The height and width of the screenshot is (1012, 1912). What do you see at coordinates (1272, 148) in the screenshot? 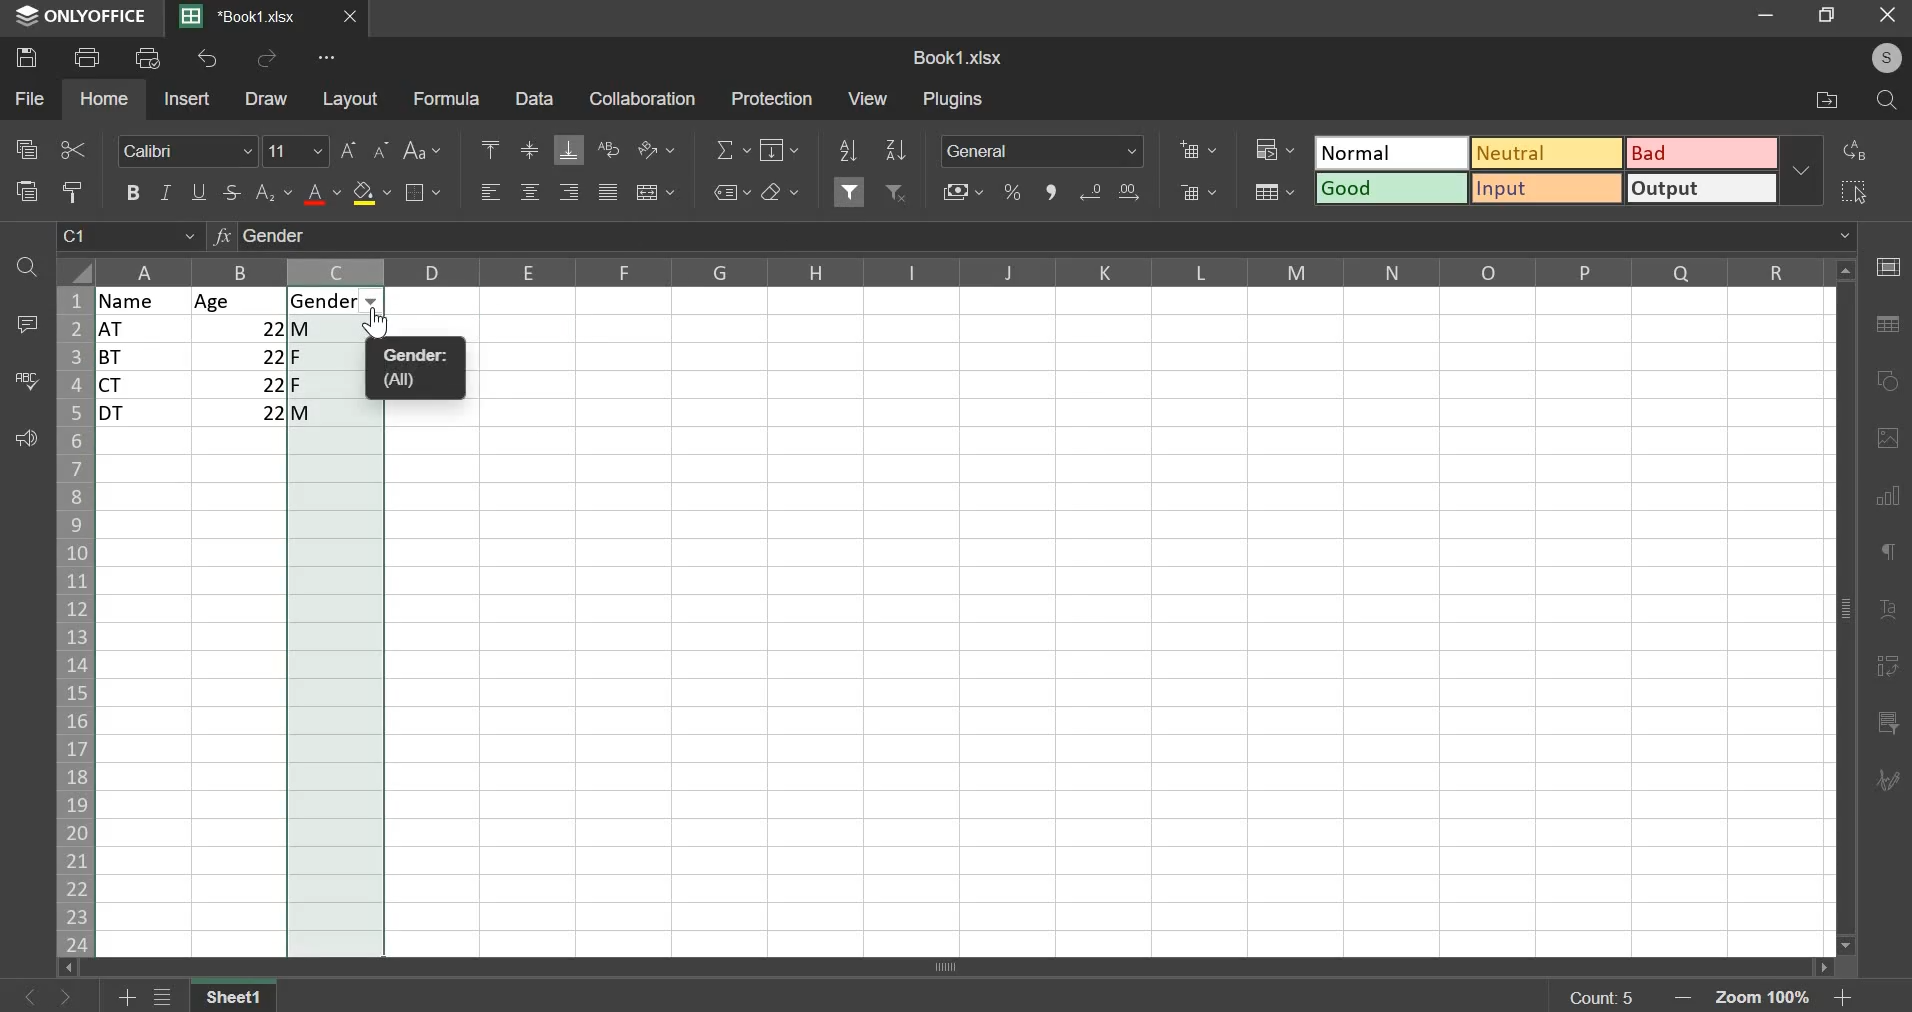
I see `conditional formatting` at bounding box center [1272, 148].